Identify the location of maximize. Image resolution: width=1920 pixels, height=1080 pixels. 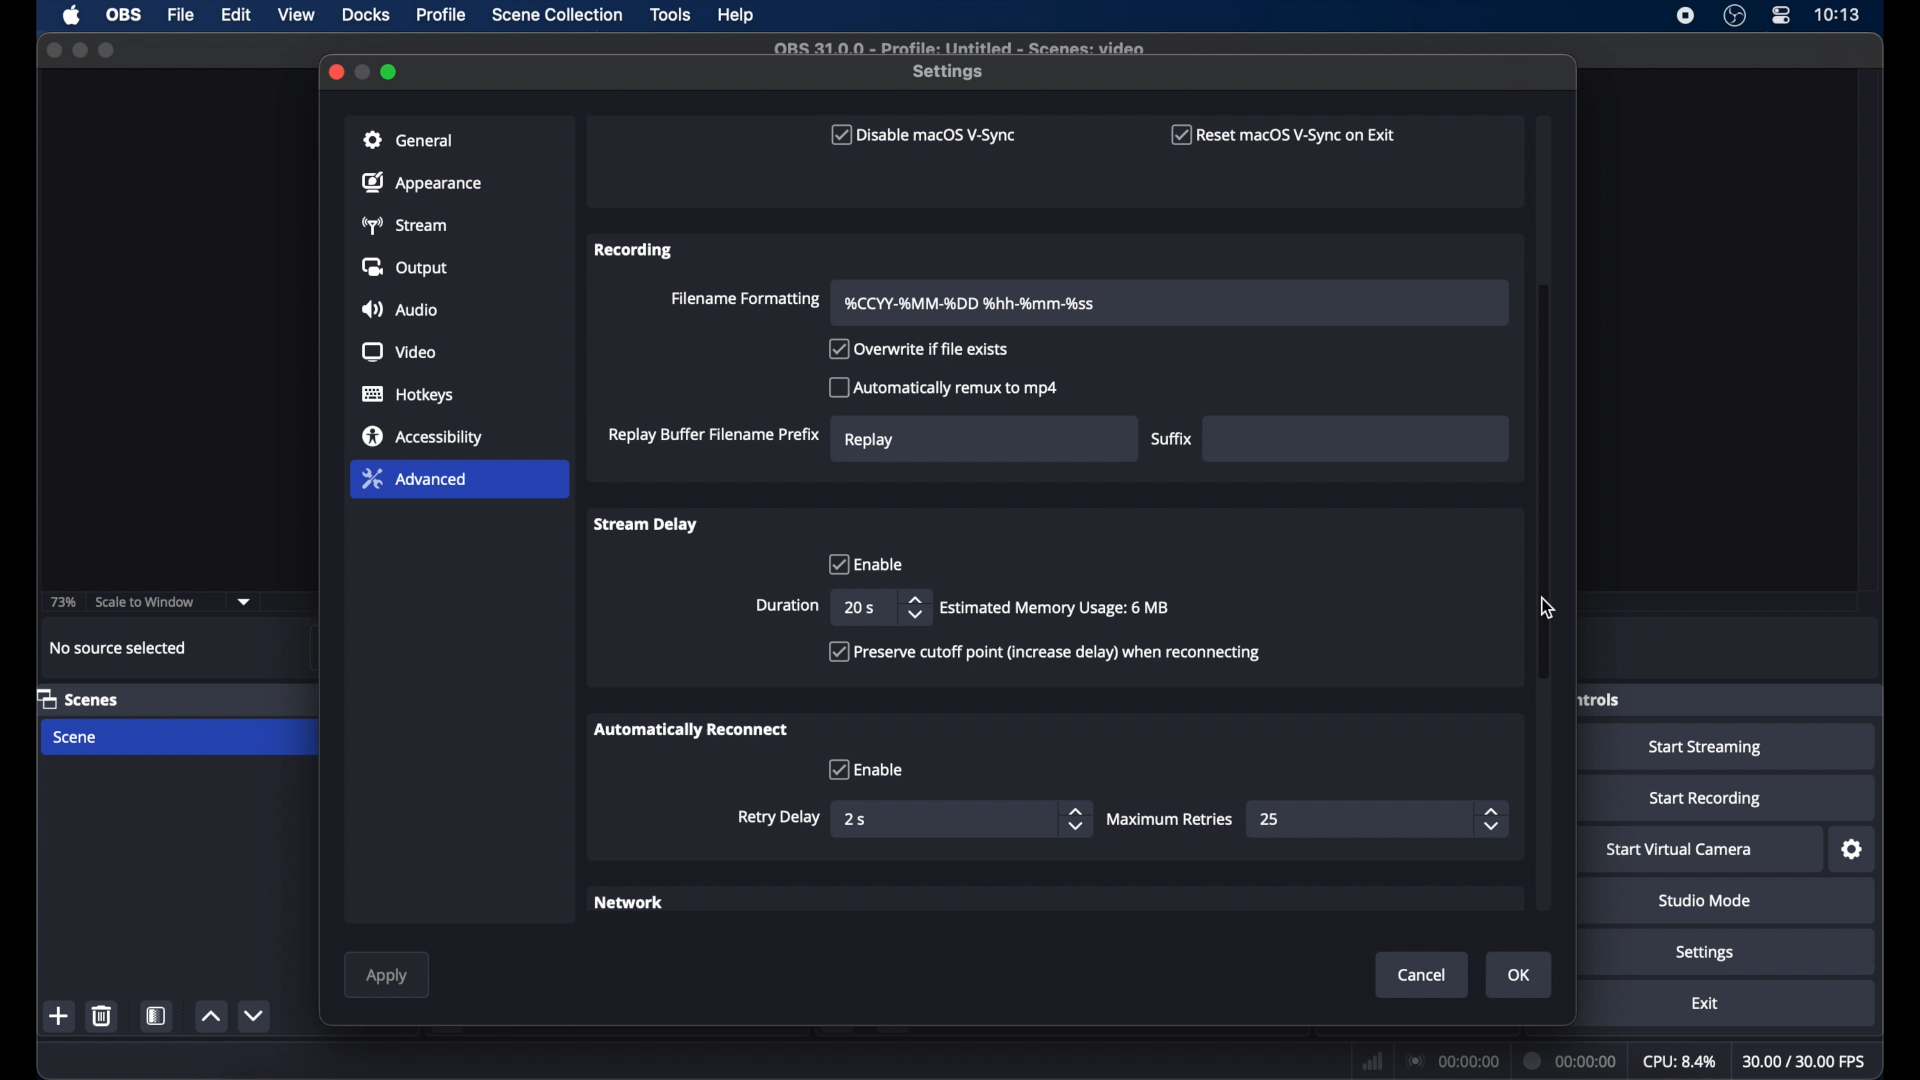
(391, 72).